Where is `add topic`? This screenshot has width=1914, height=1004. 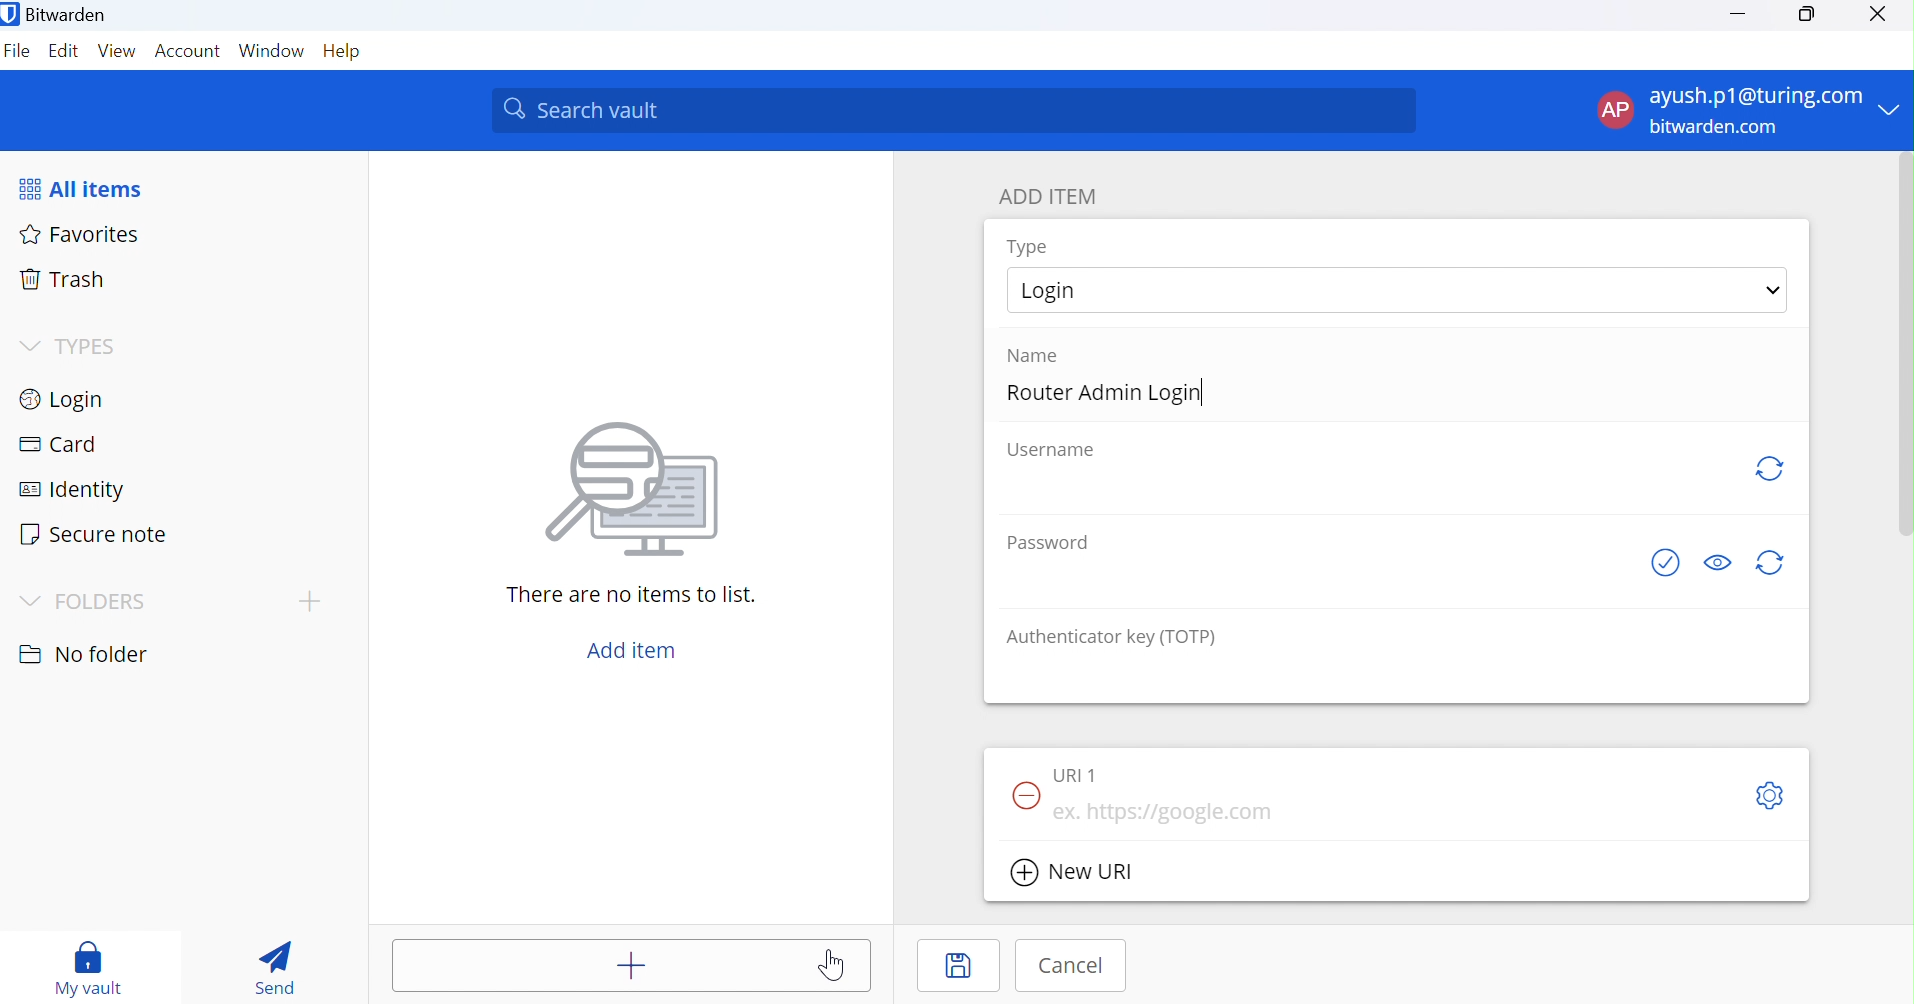
add topic is located at coordinates (310, 600).